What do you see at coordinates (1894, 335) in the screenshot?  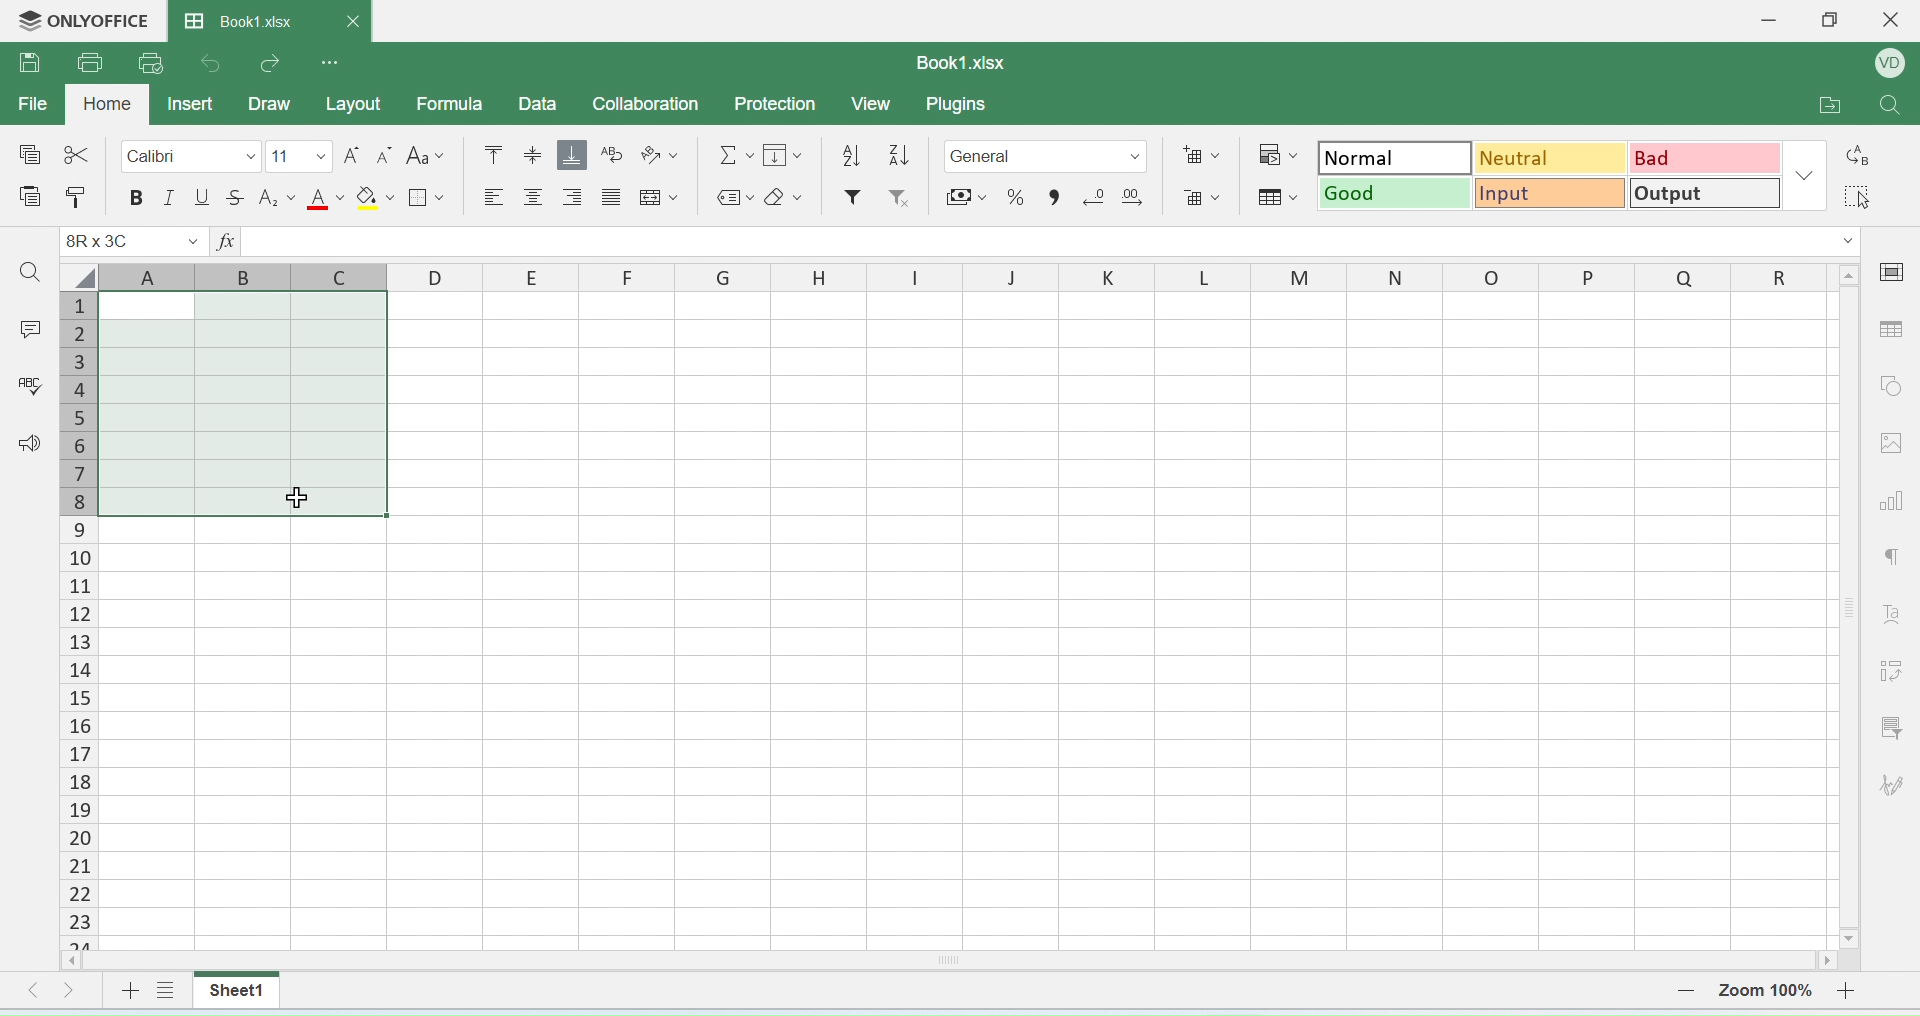 I see `table` at bounding box center [1894, 335].